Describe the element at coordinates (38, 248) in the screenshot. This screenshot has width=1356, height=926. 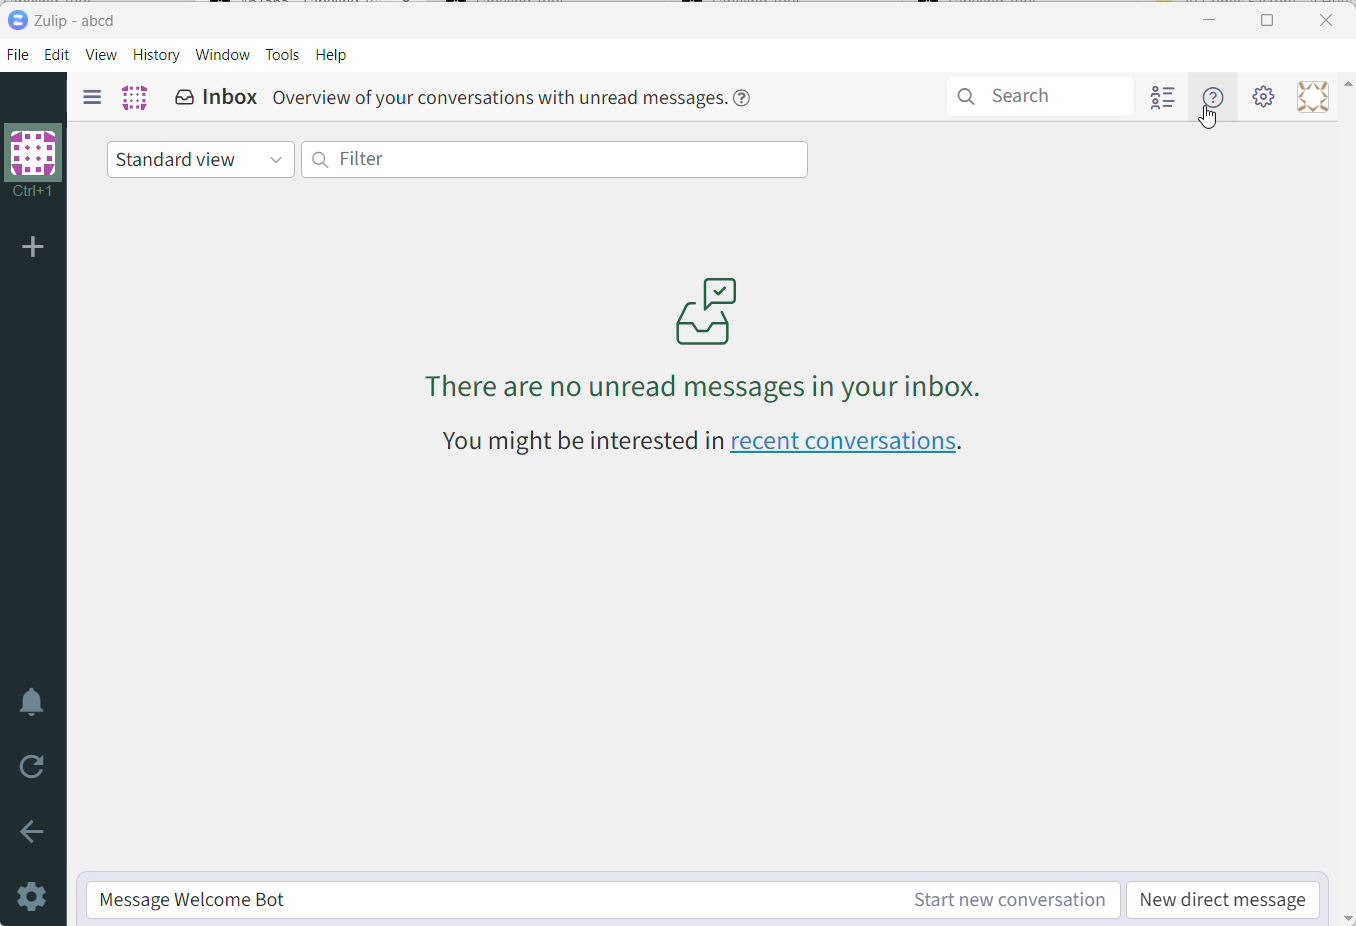
I see `Add organization` at that location.